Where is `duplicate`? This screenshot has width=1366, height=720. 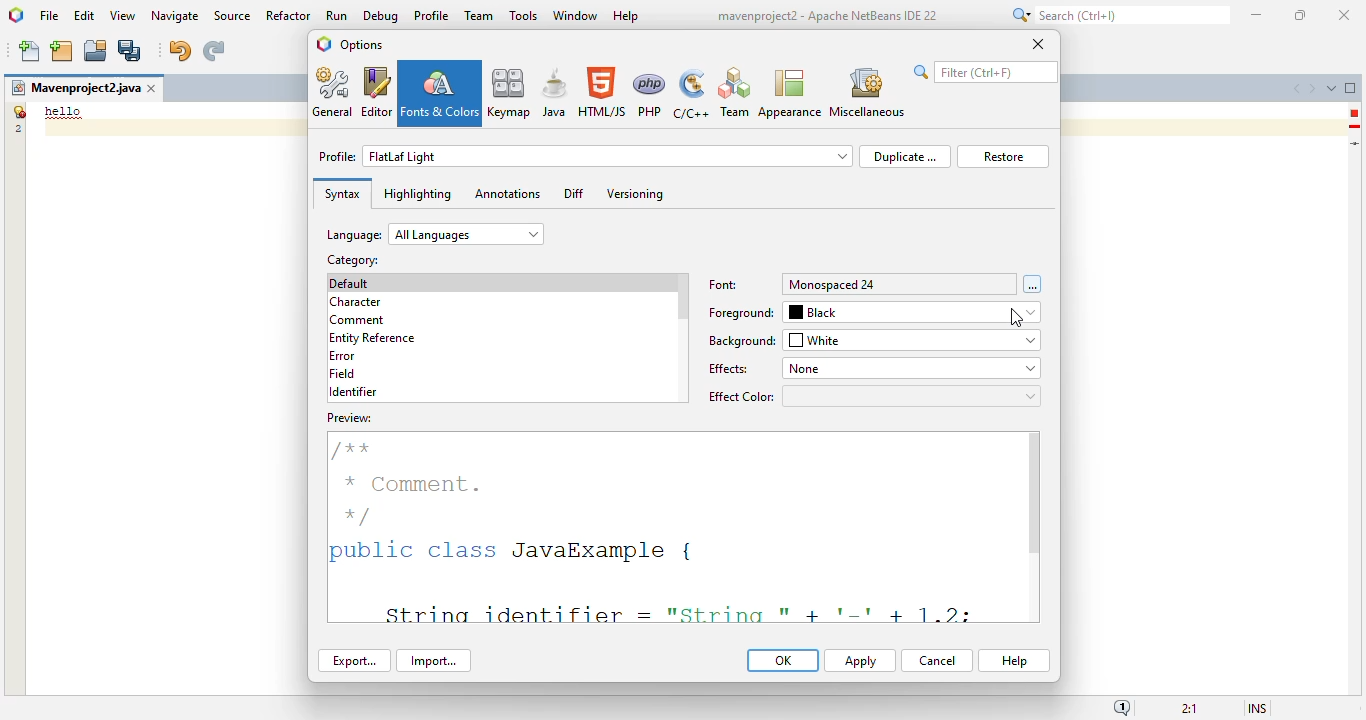
duplicate is located at coordinates (904, 156).